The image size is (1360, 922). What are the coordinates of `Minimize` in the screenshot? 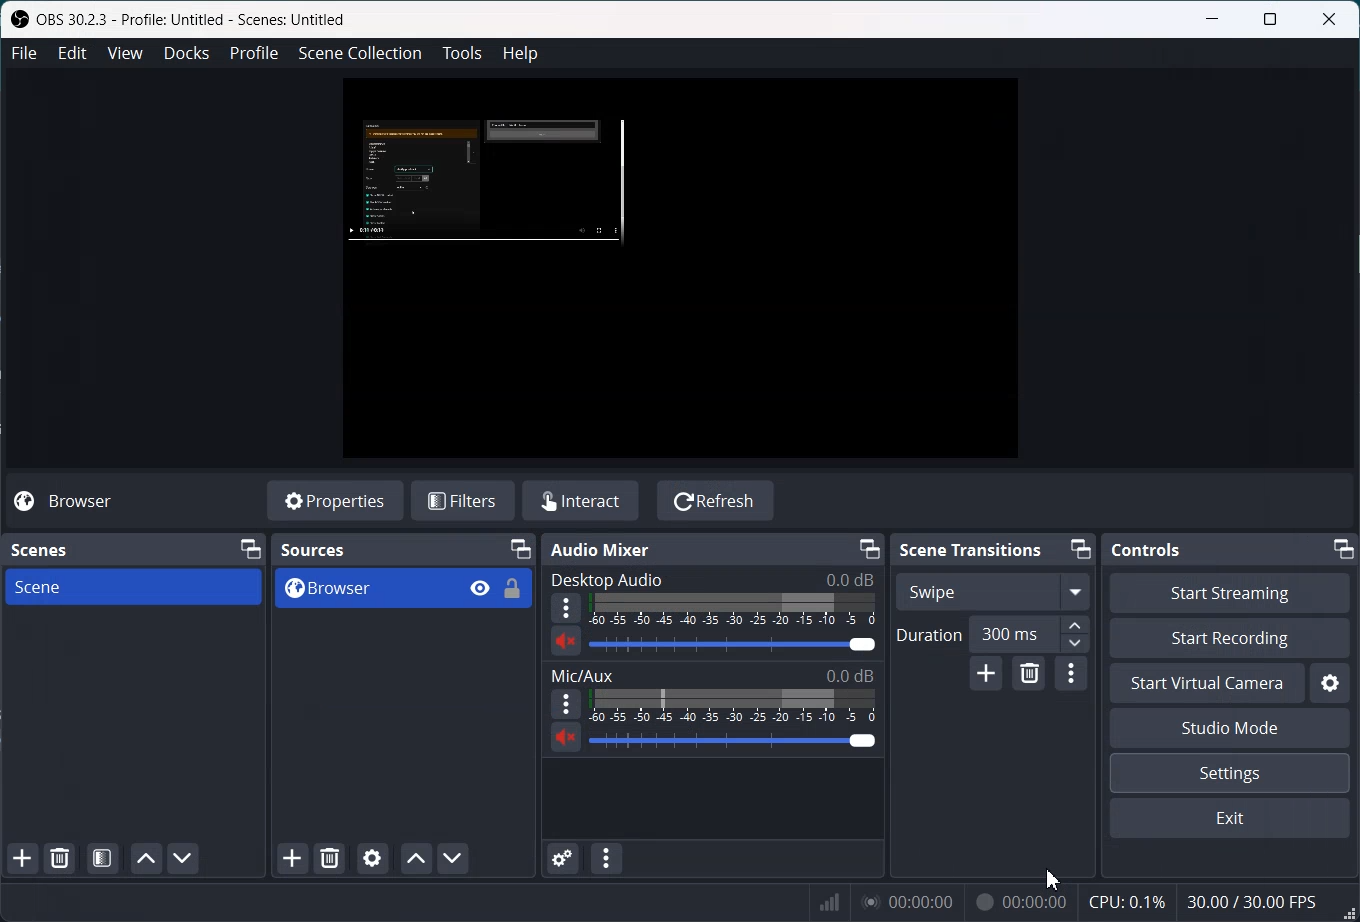 It's located at (1081, 547).